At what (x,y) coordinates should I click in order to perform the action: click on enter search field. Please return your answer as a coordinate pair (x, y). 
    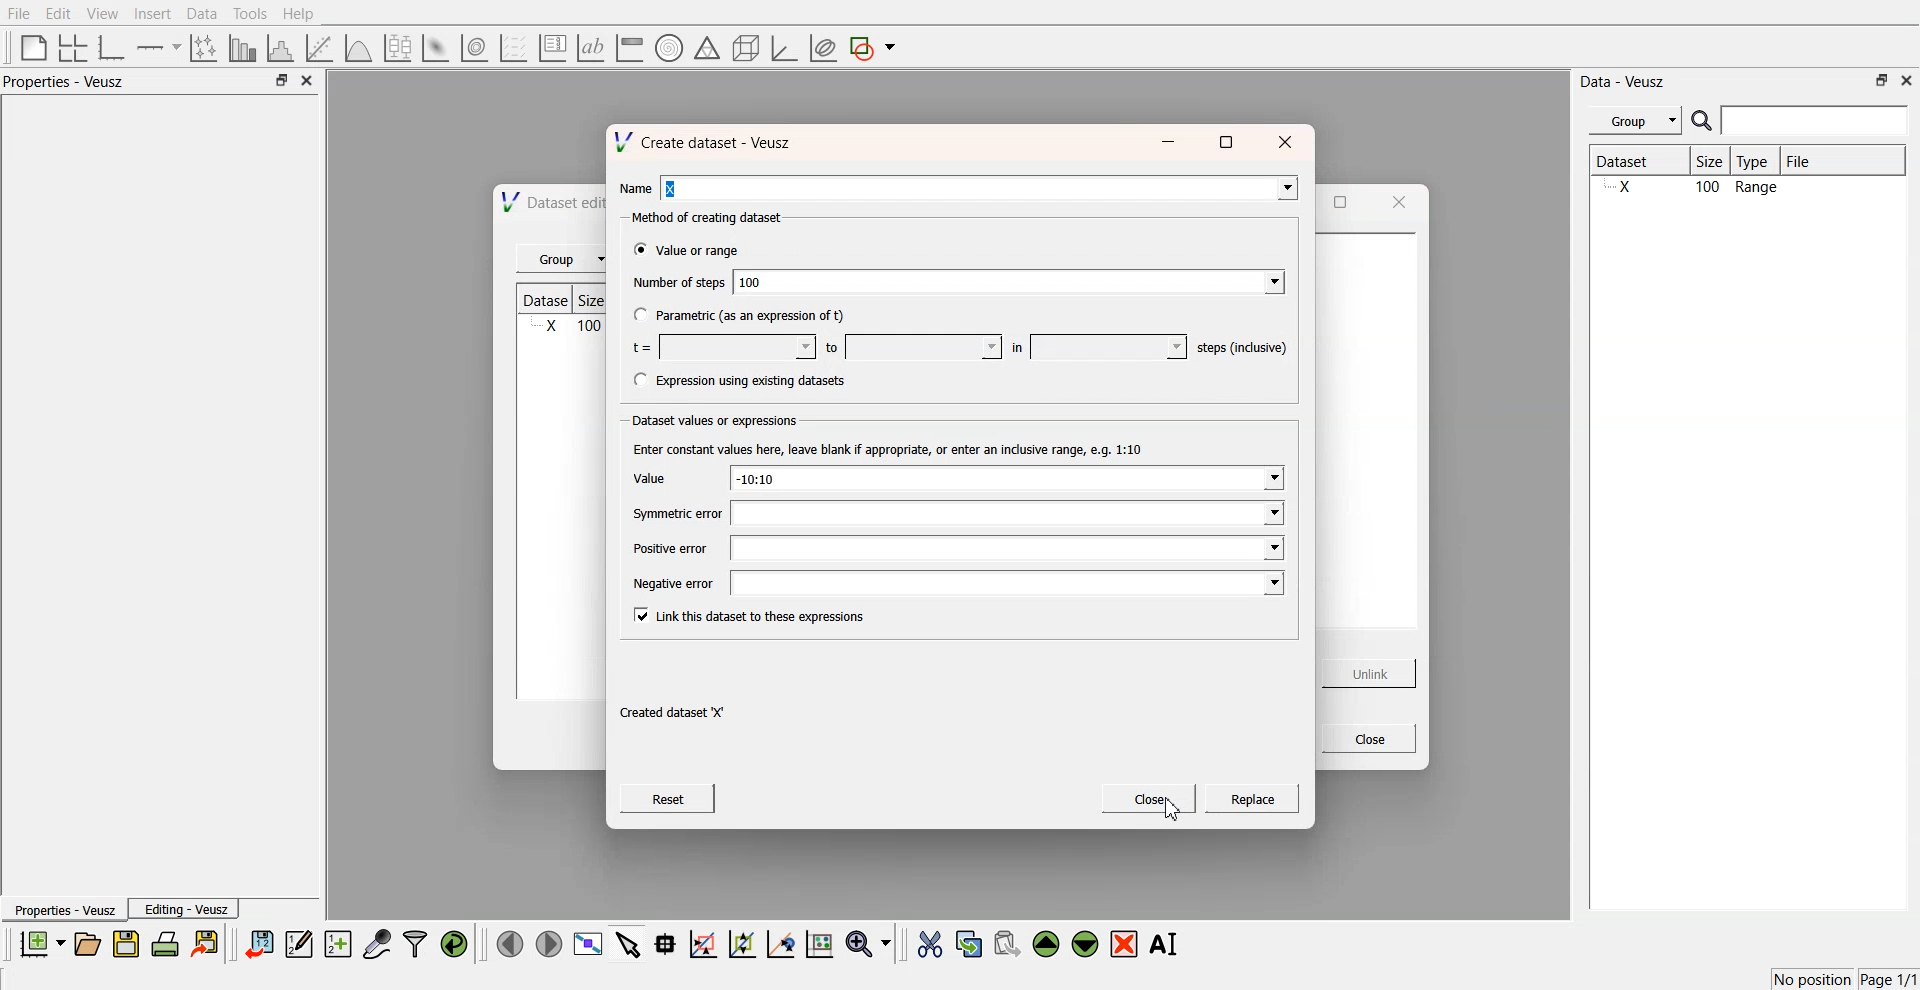
    Looking at the image, I should click on (1817, 121).